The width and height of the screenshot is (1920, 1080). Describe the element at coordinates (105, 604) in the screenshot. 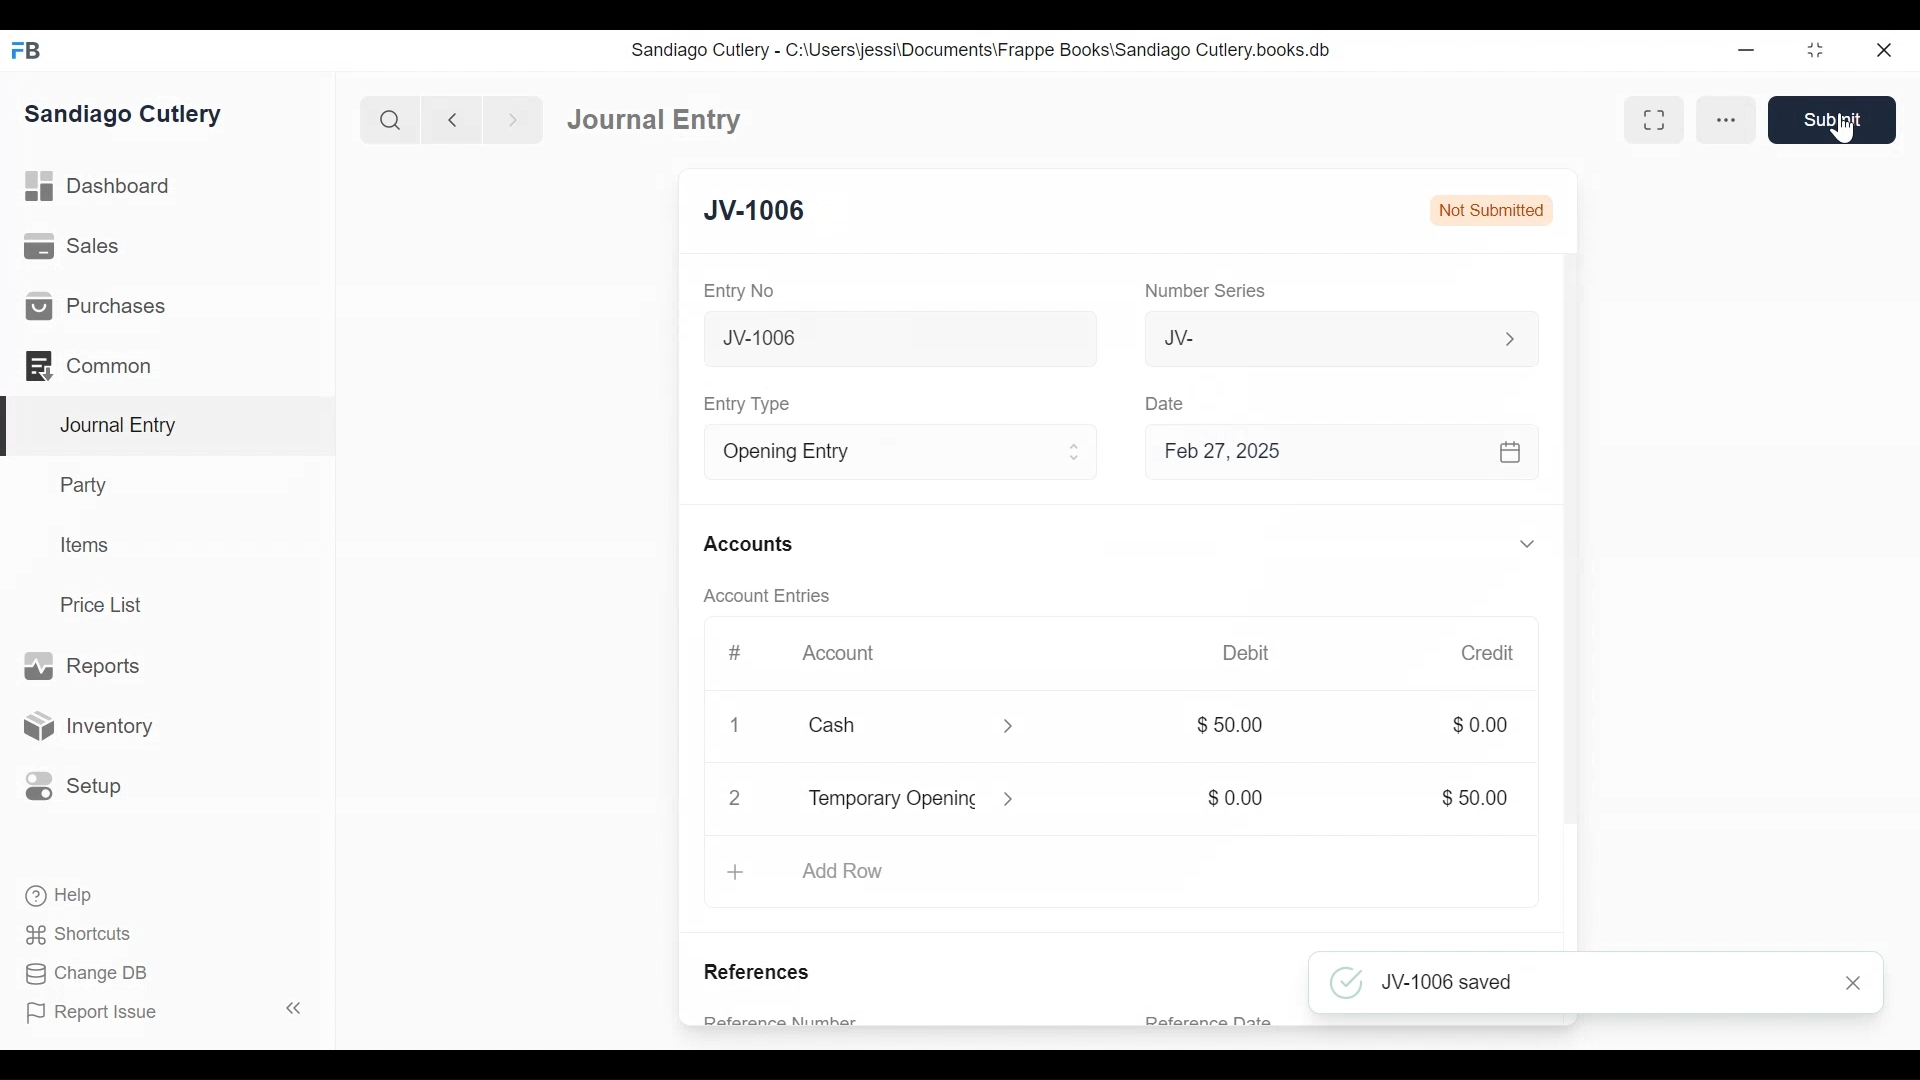

I see `Price List` at that location.